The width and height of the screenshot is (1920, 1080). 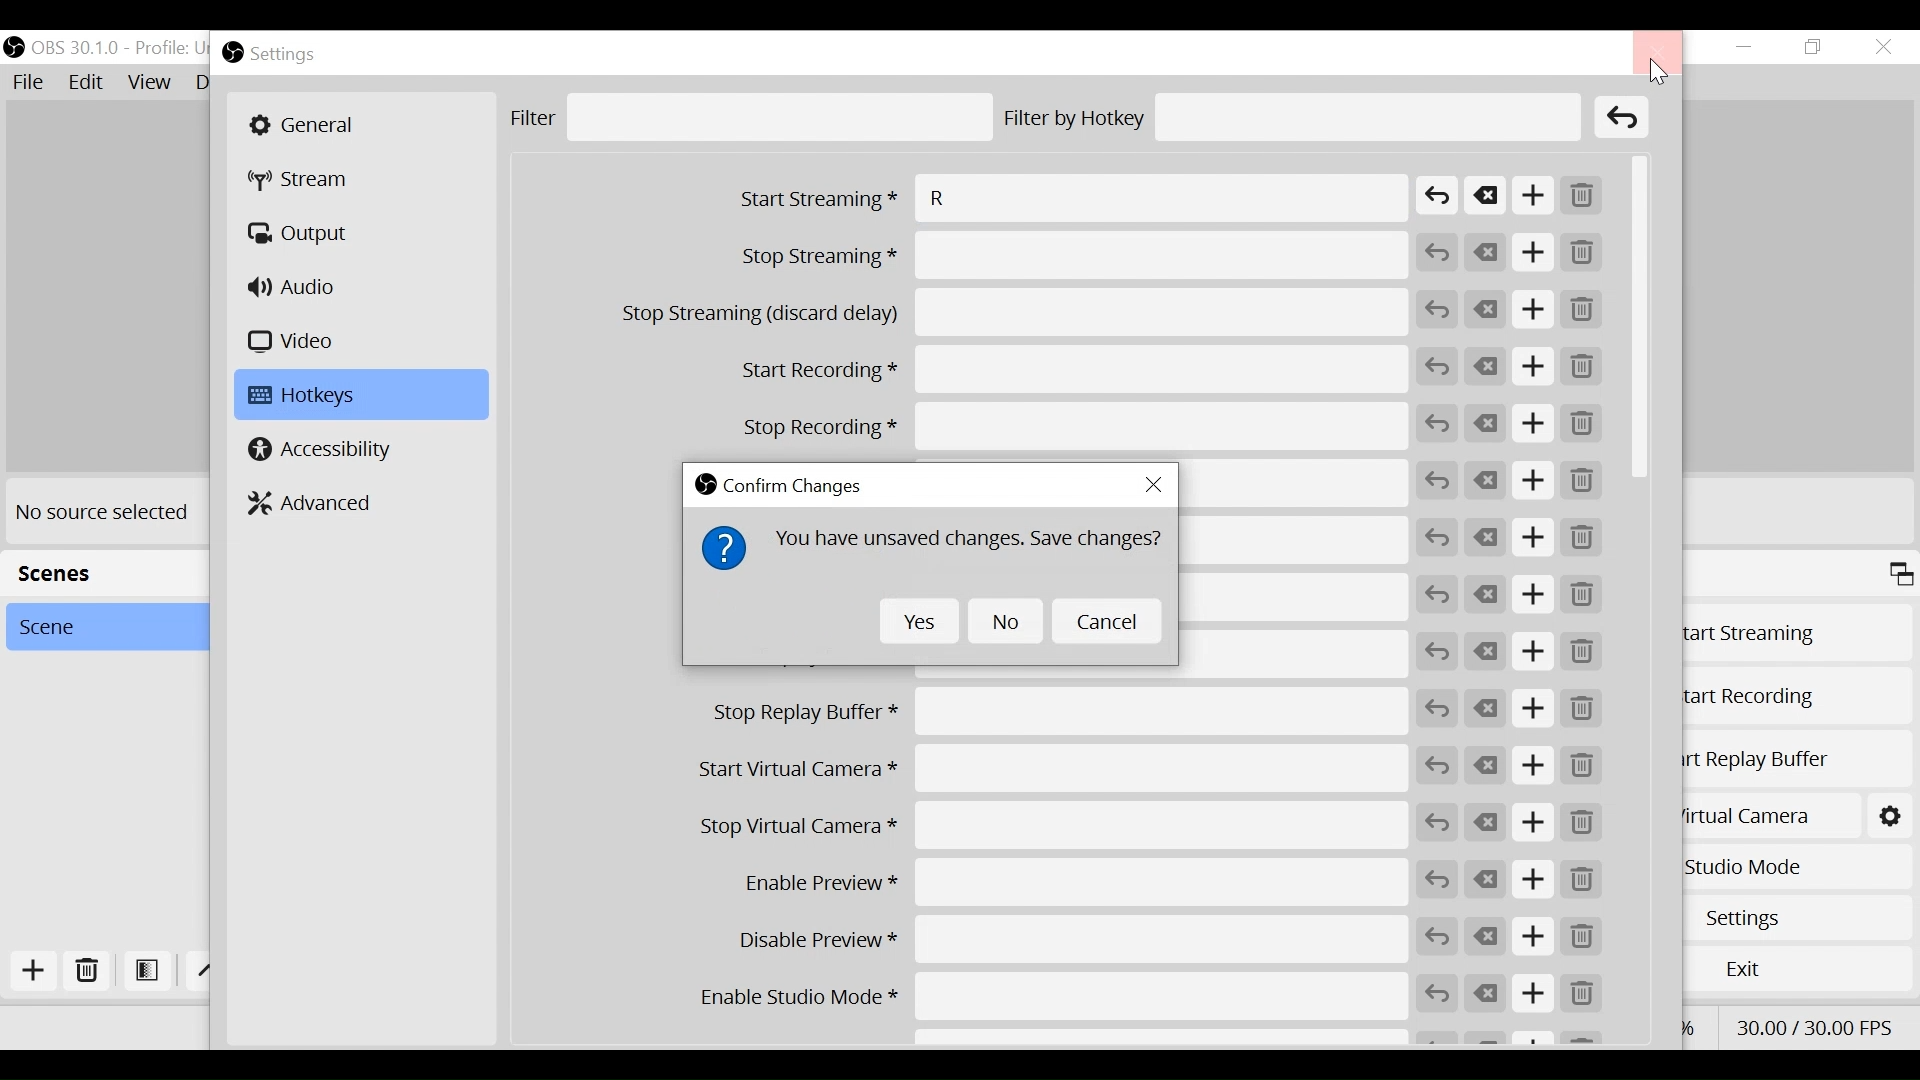 What do you see at coordinates (1581, 199) in the screenshot?
I see `Remove` at bounding box center [1581, 199].